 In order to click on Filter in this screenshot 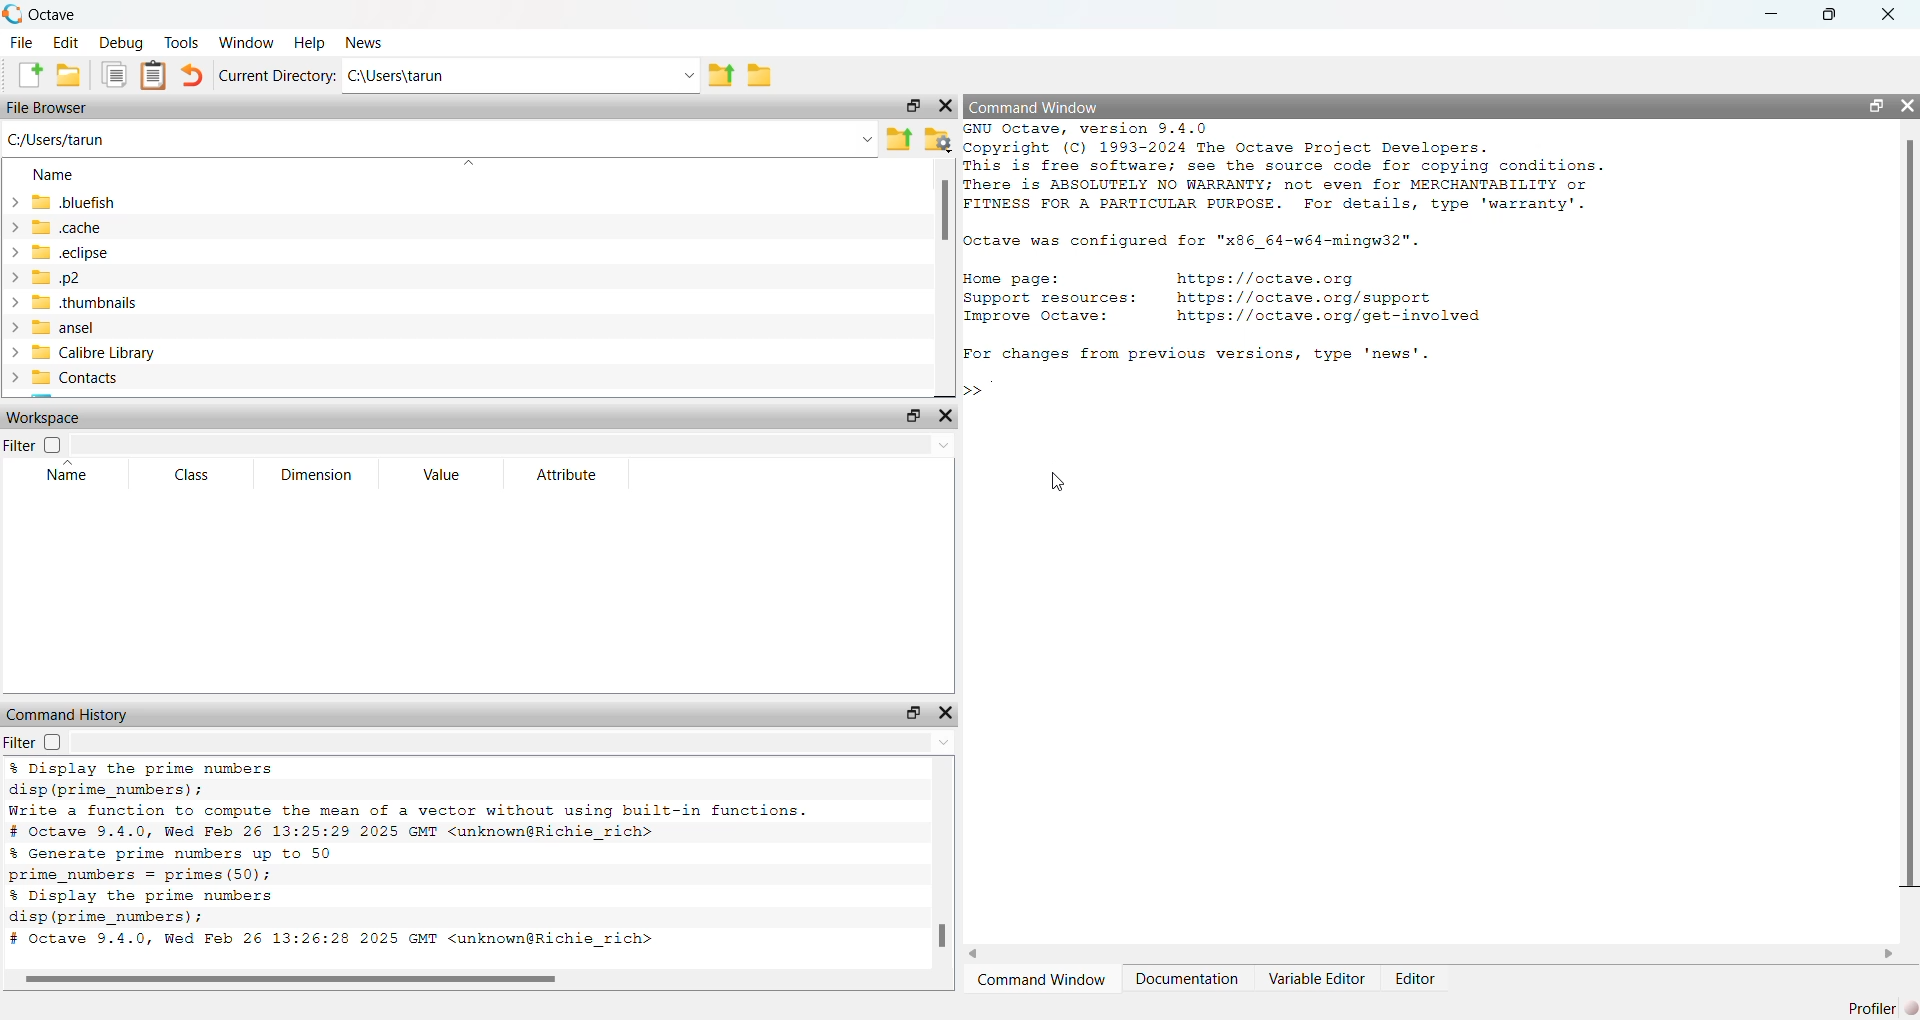, I will do `click(34, 742)`.